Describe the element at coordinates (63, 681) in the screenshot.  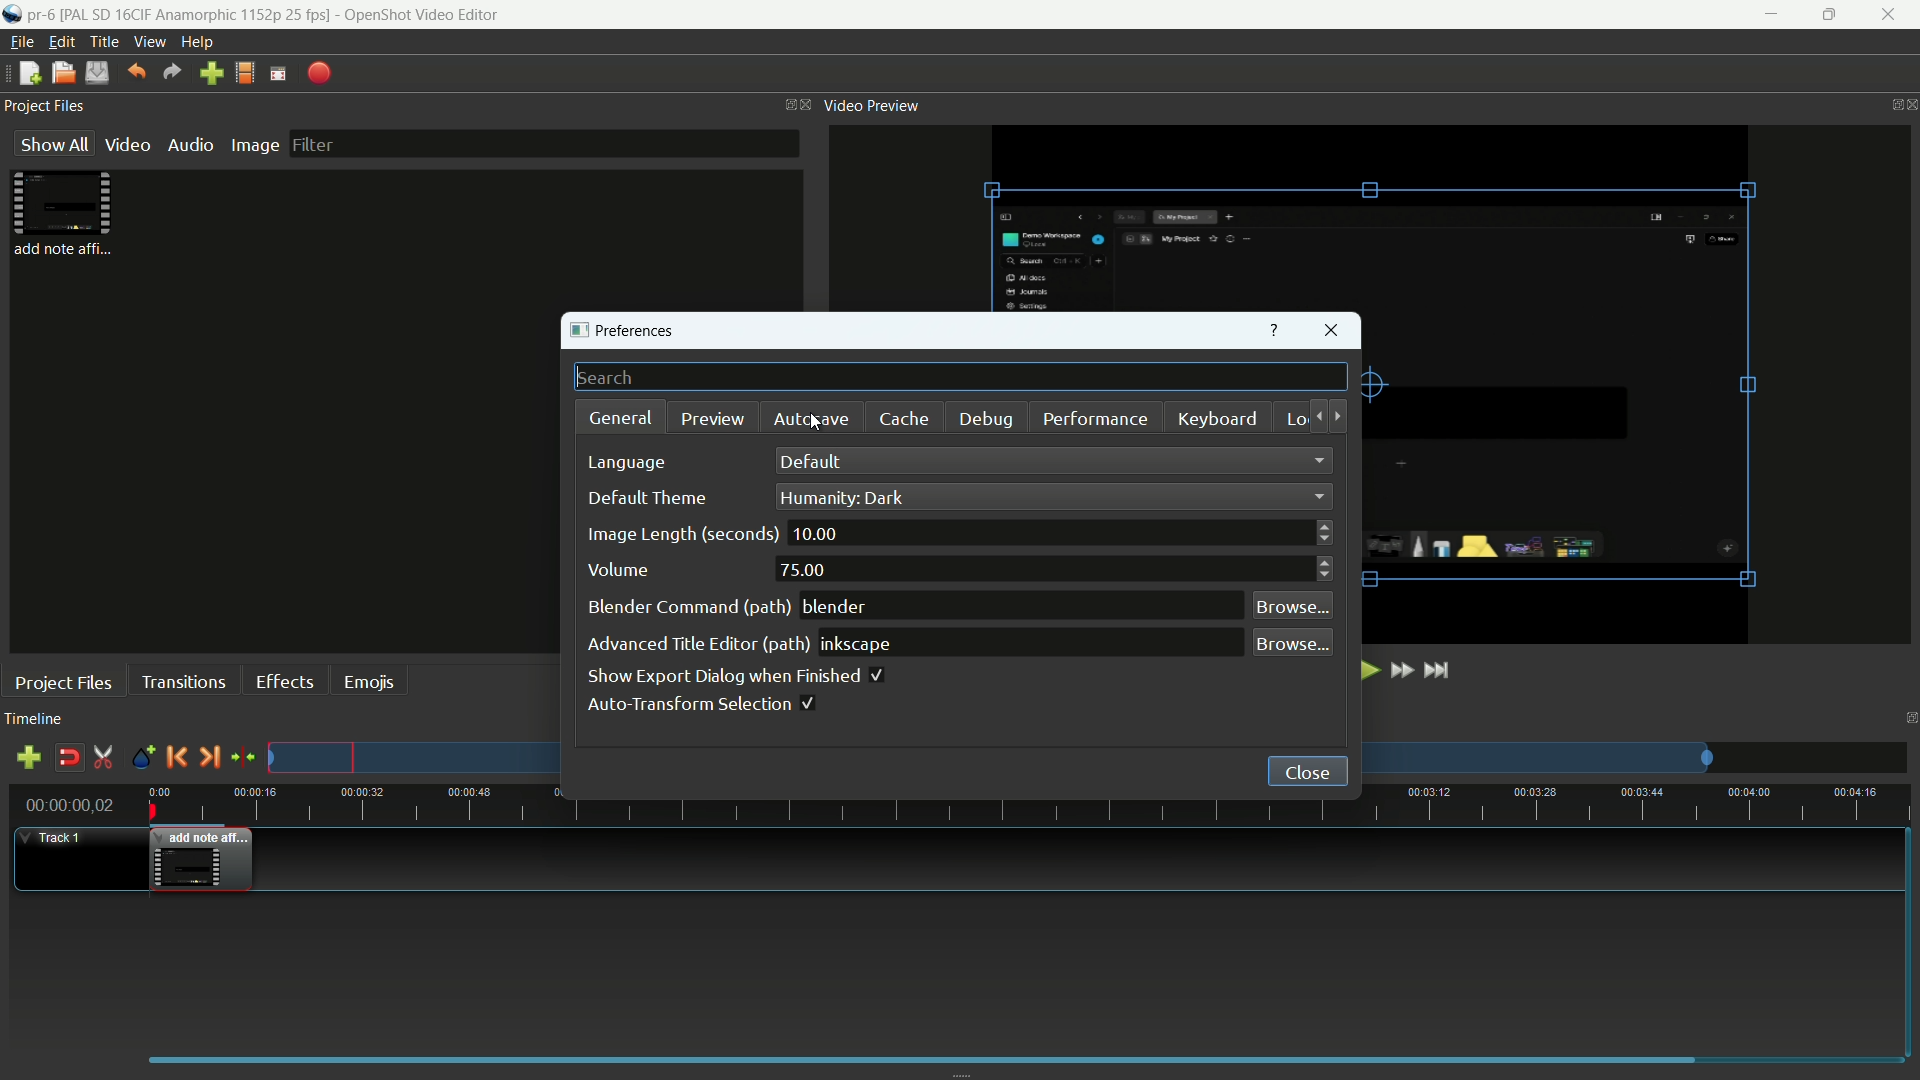
I see `project files` at that location.